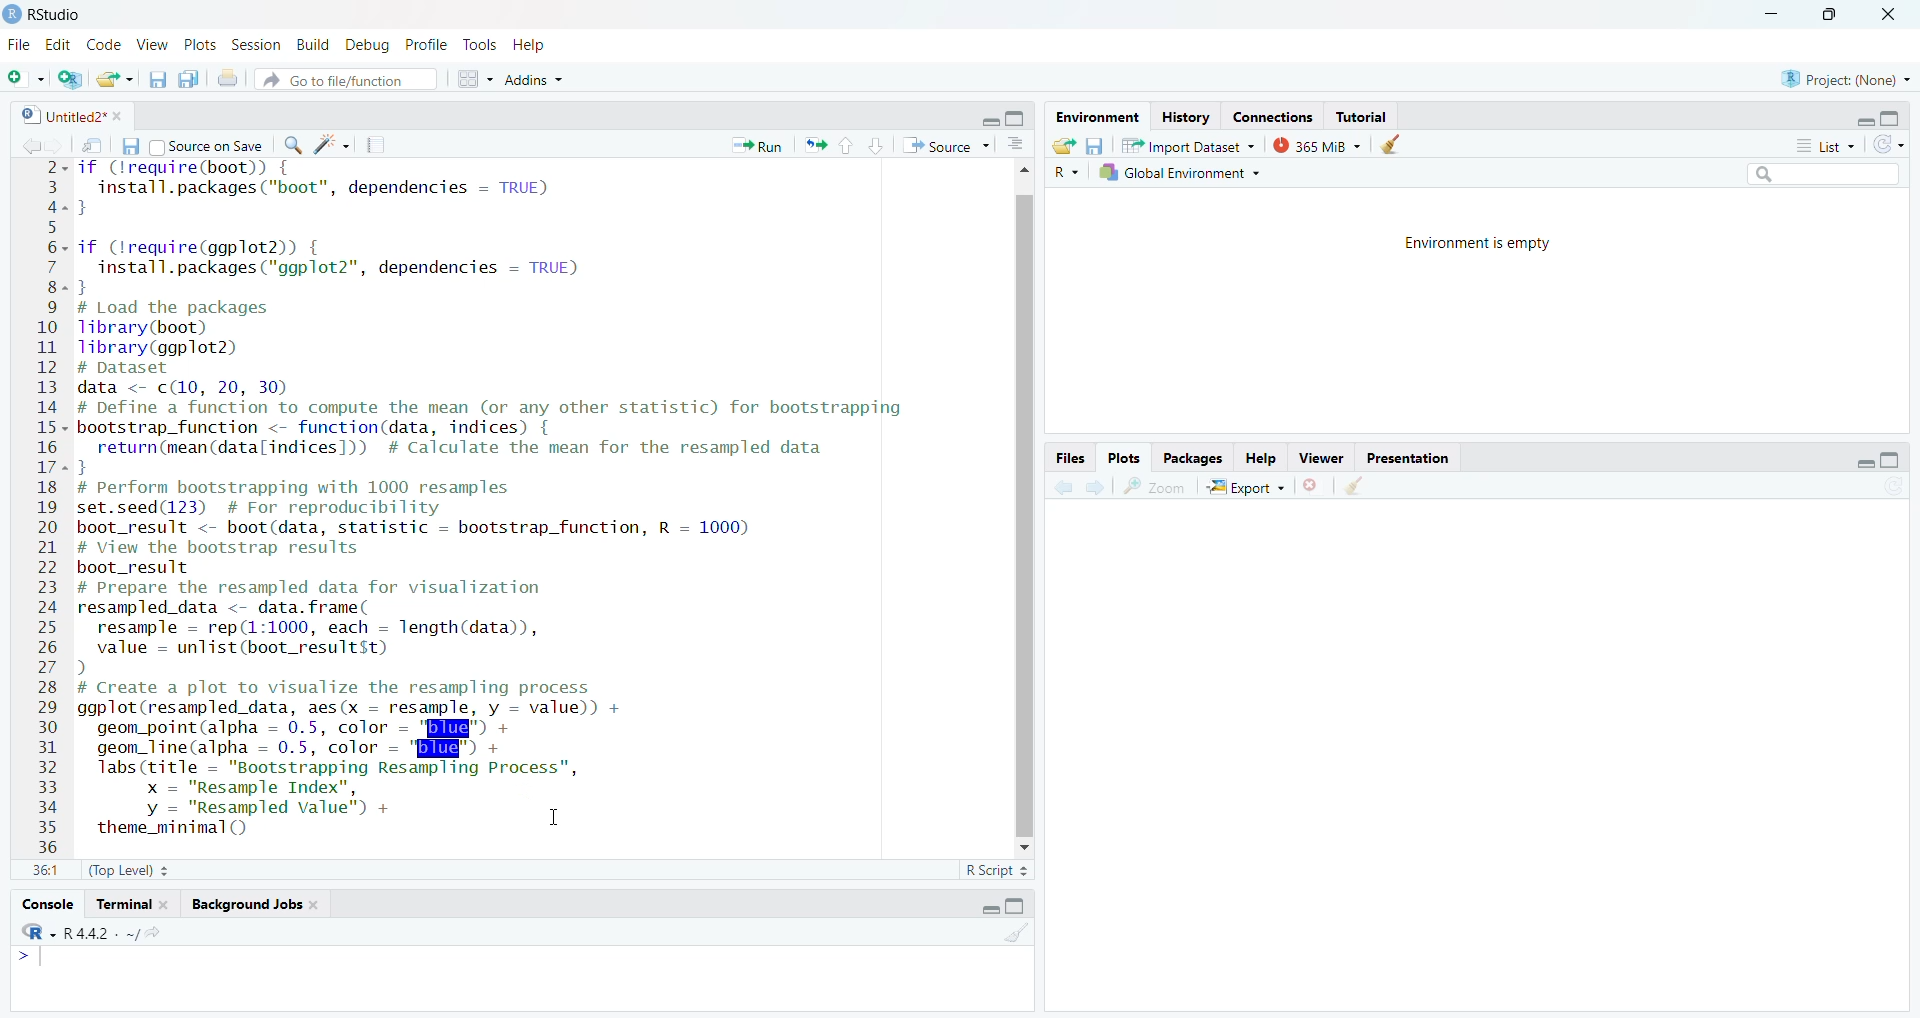  Describe the element at coordinates (1828, 17) in the screenshot. I see `maximize` at that location.